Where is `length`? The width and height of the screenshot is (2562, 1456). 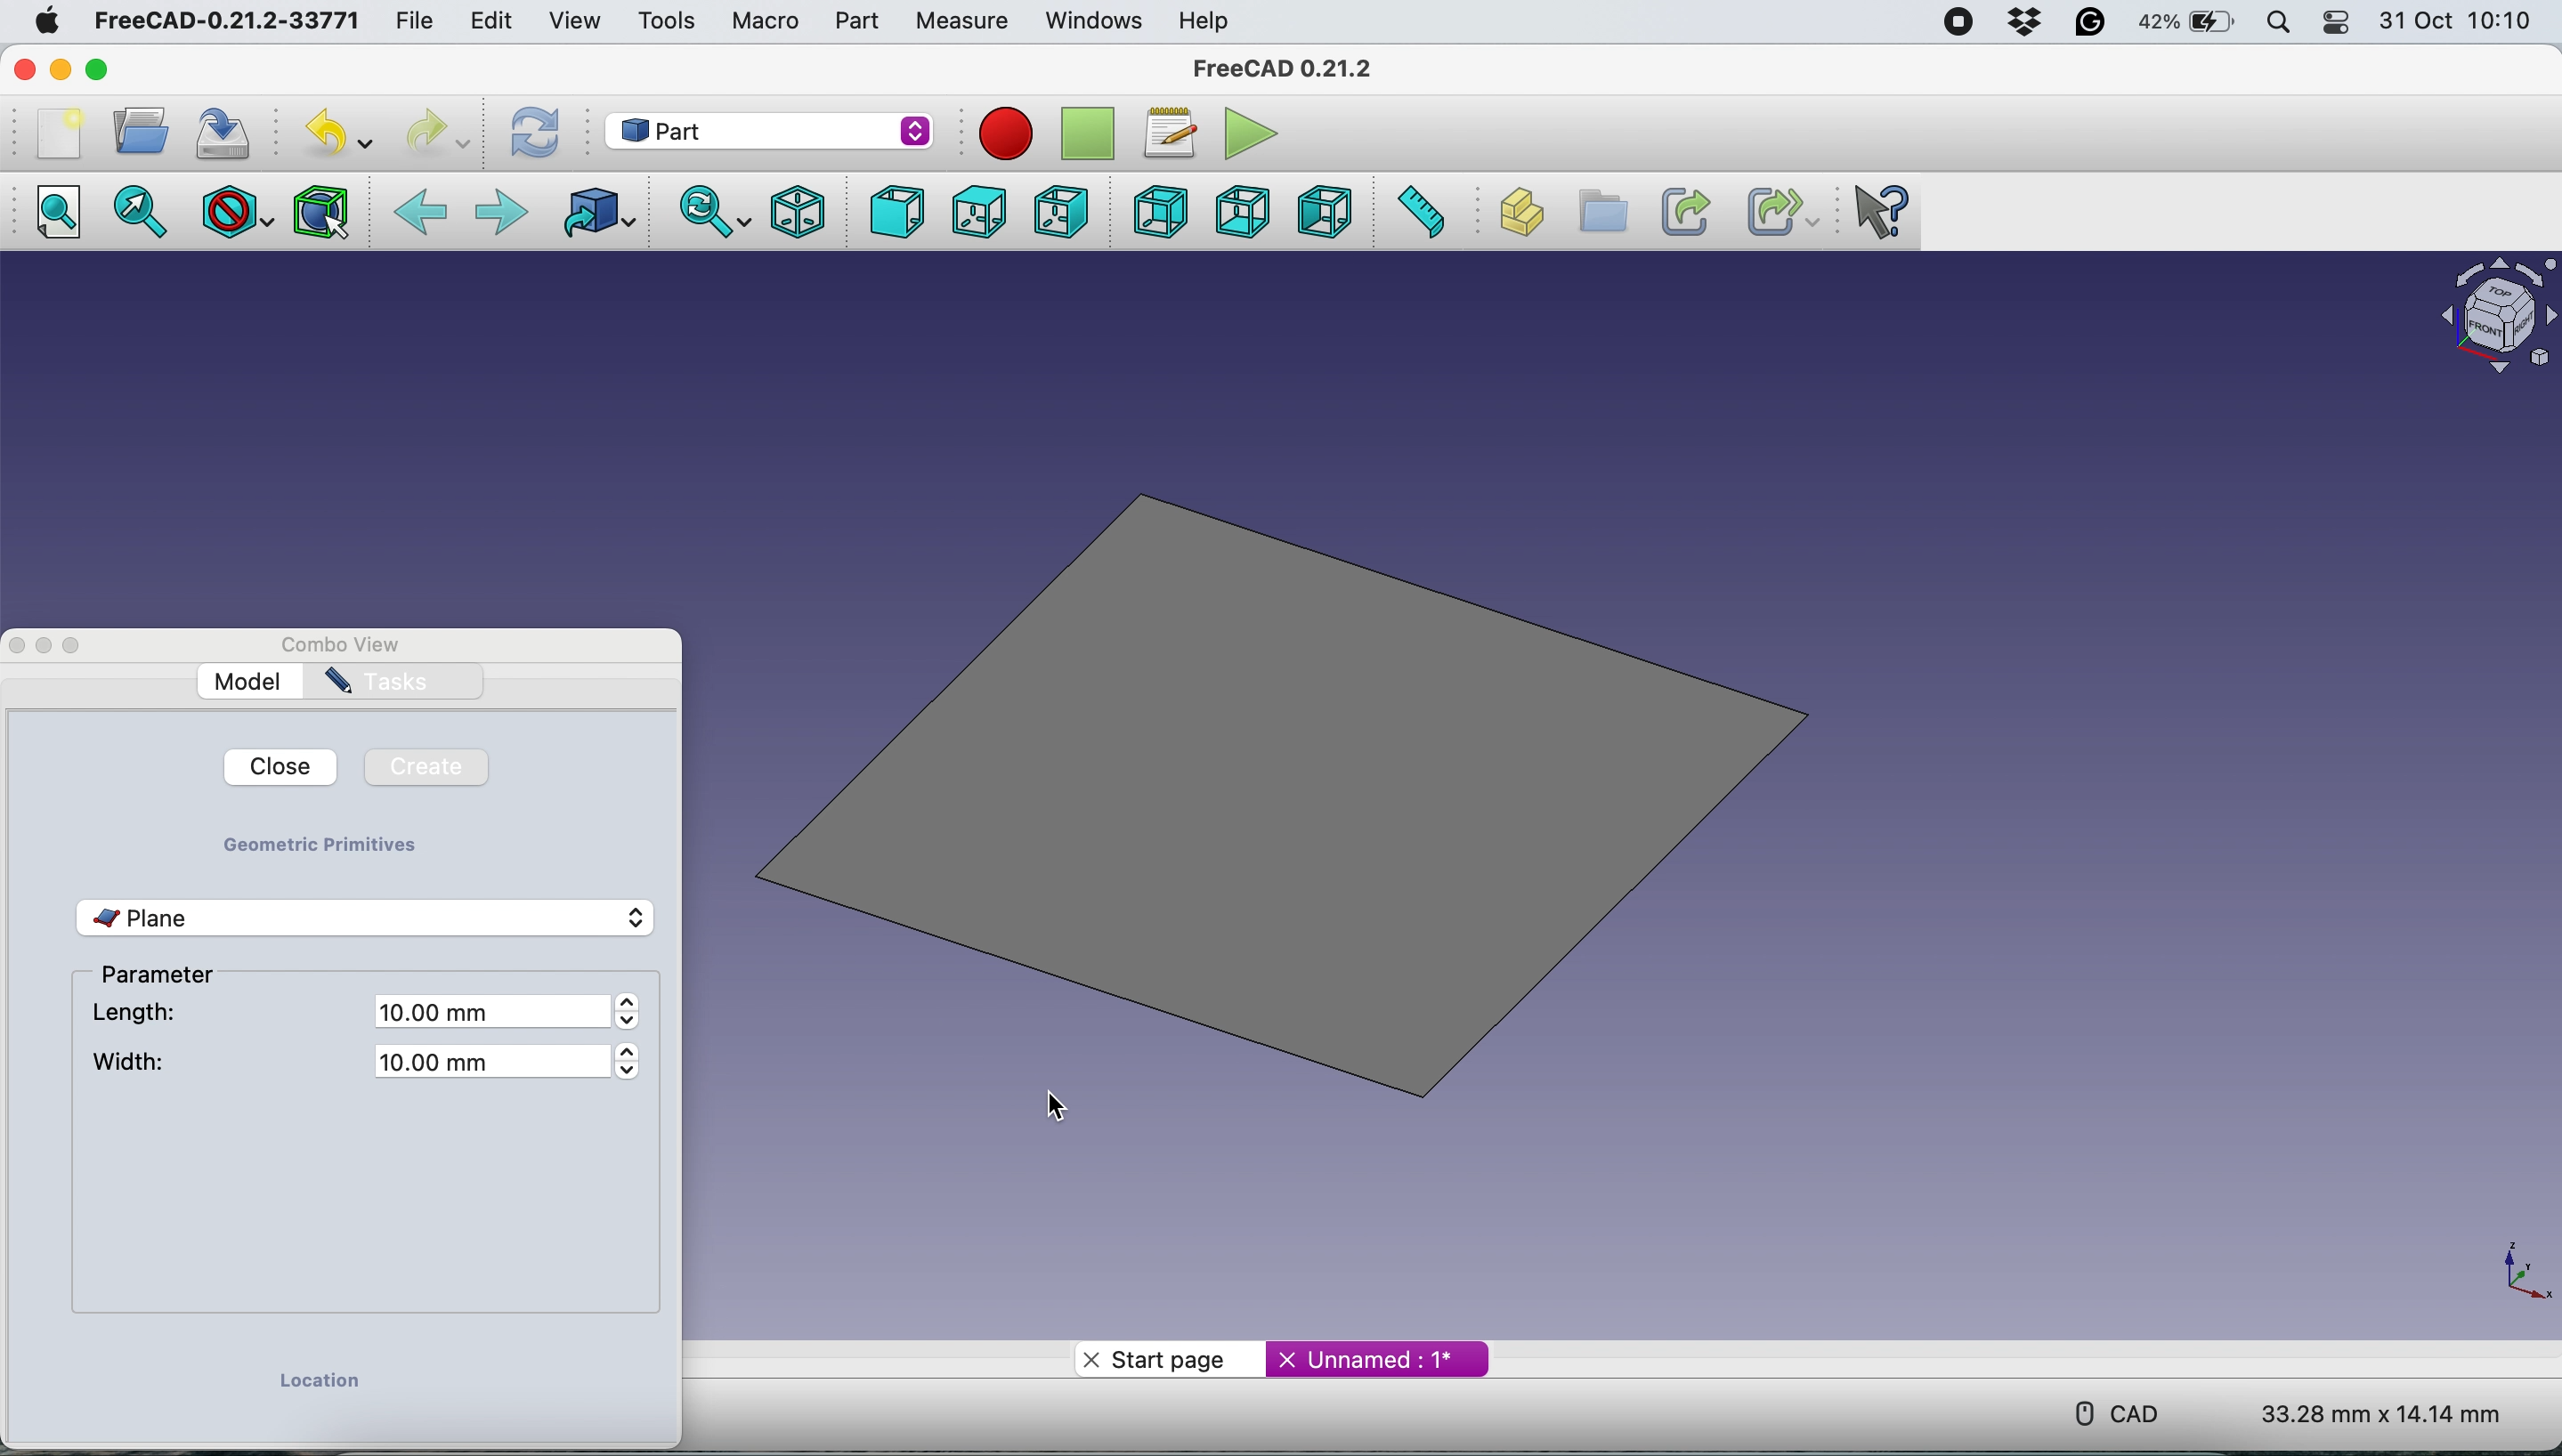 length is located at coordinates (135, 1015).